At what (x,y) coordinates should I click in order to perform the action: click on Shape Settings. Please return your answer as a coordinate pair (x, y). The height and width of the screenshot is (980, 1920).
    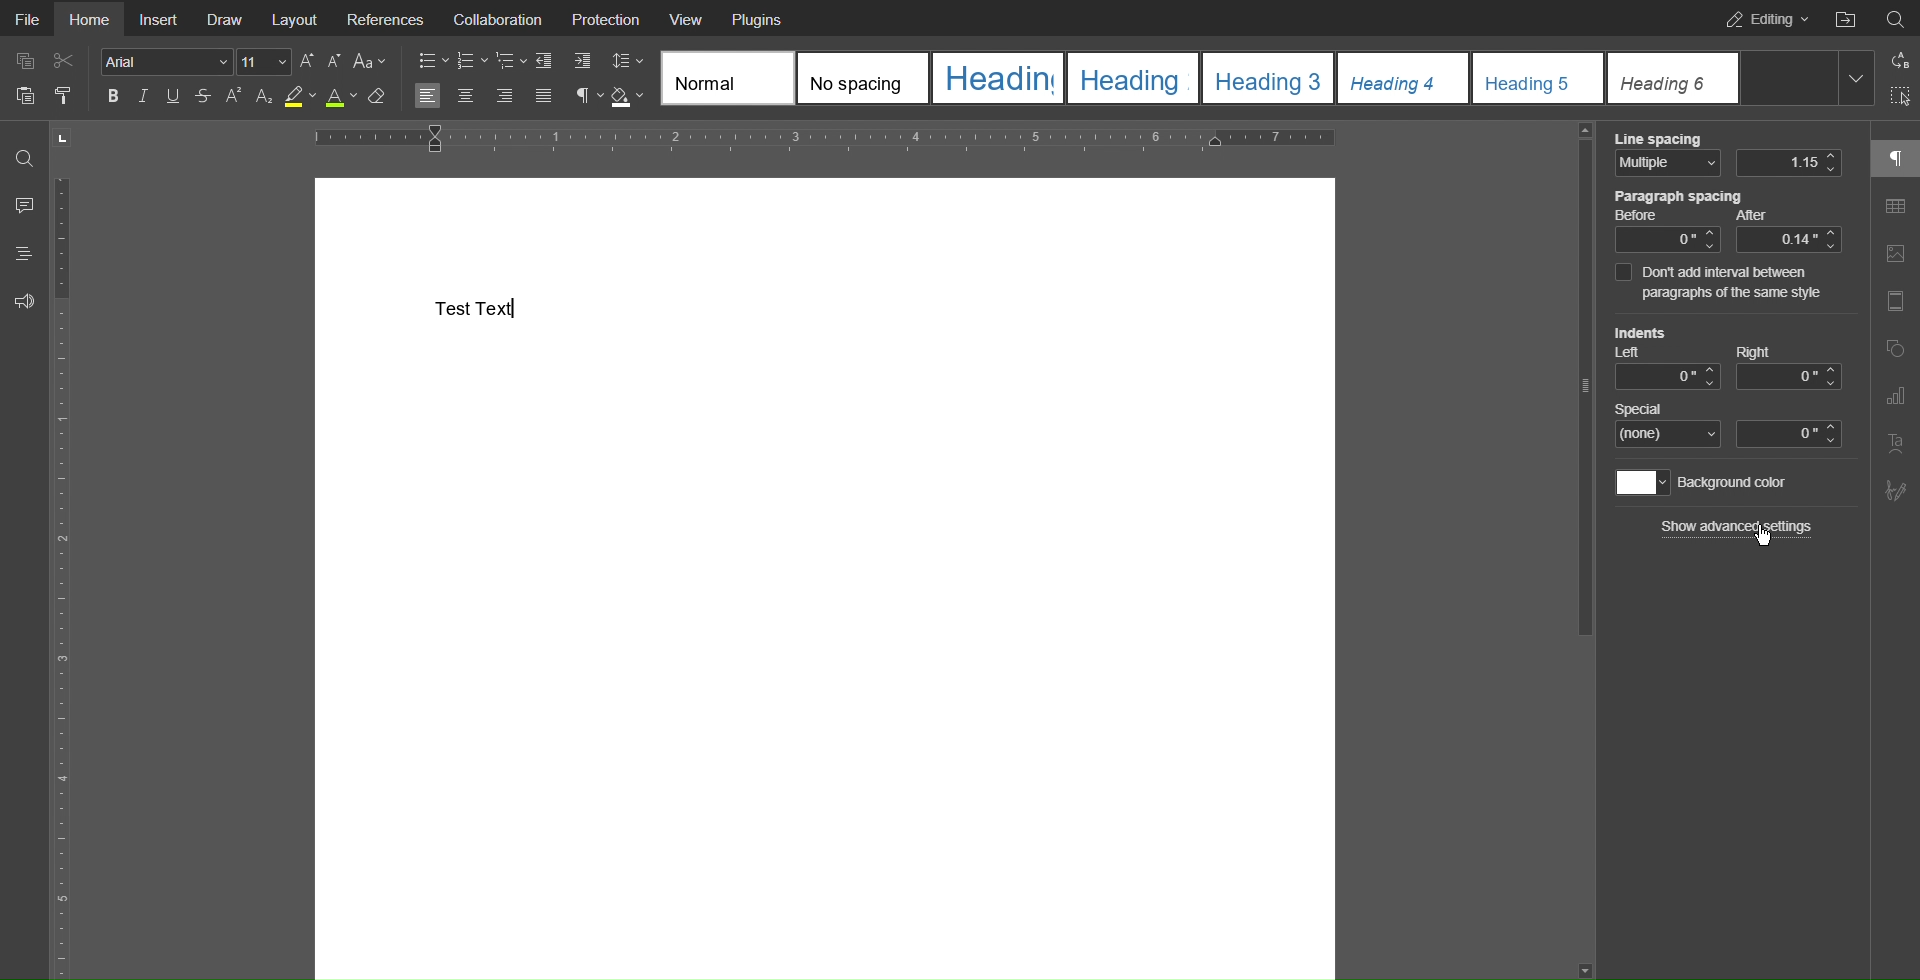
    Looking at the image, I should click on (1895, 352).